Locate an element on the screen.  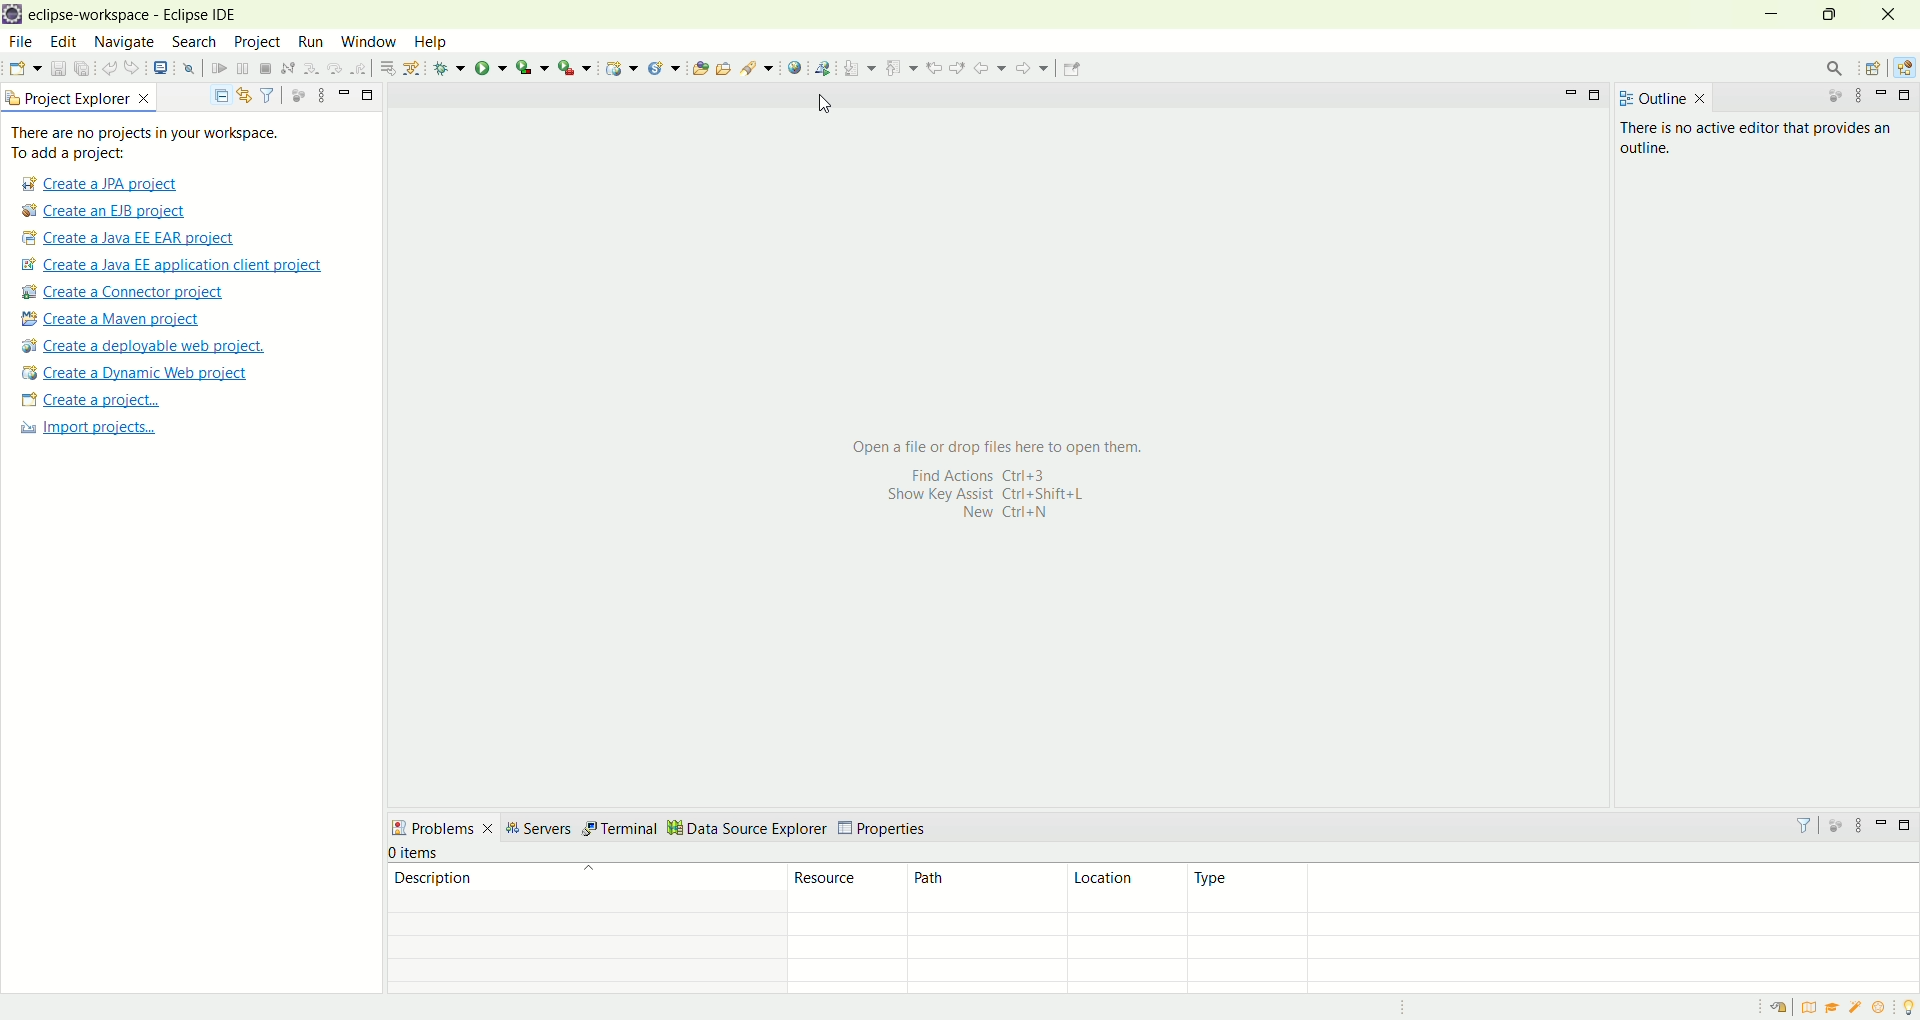
skip all breakpoints is located at coordinates (192, 69).